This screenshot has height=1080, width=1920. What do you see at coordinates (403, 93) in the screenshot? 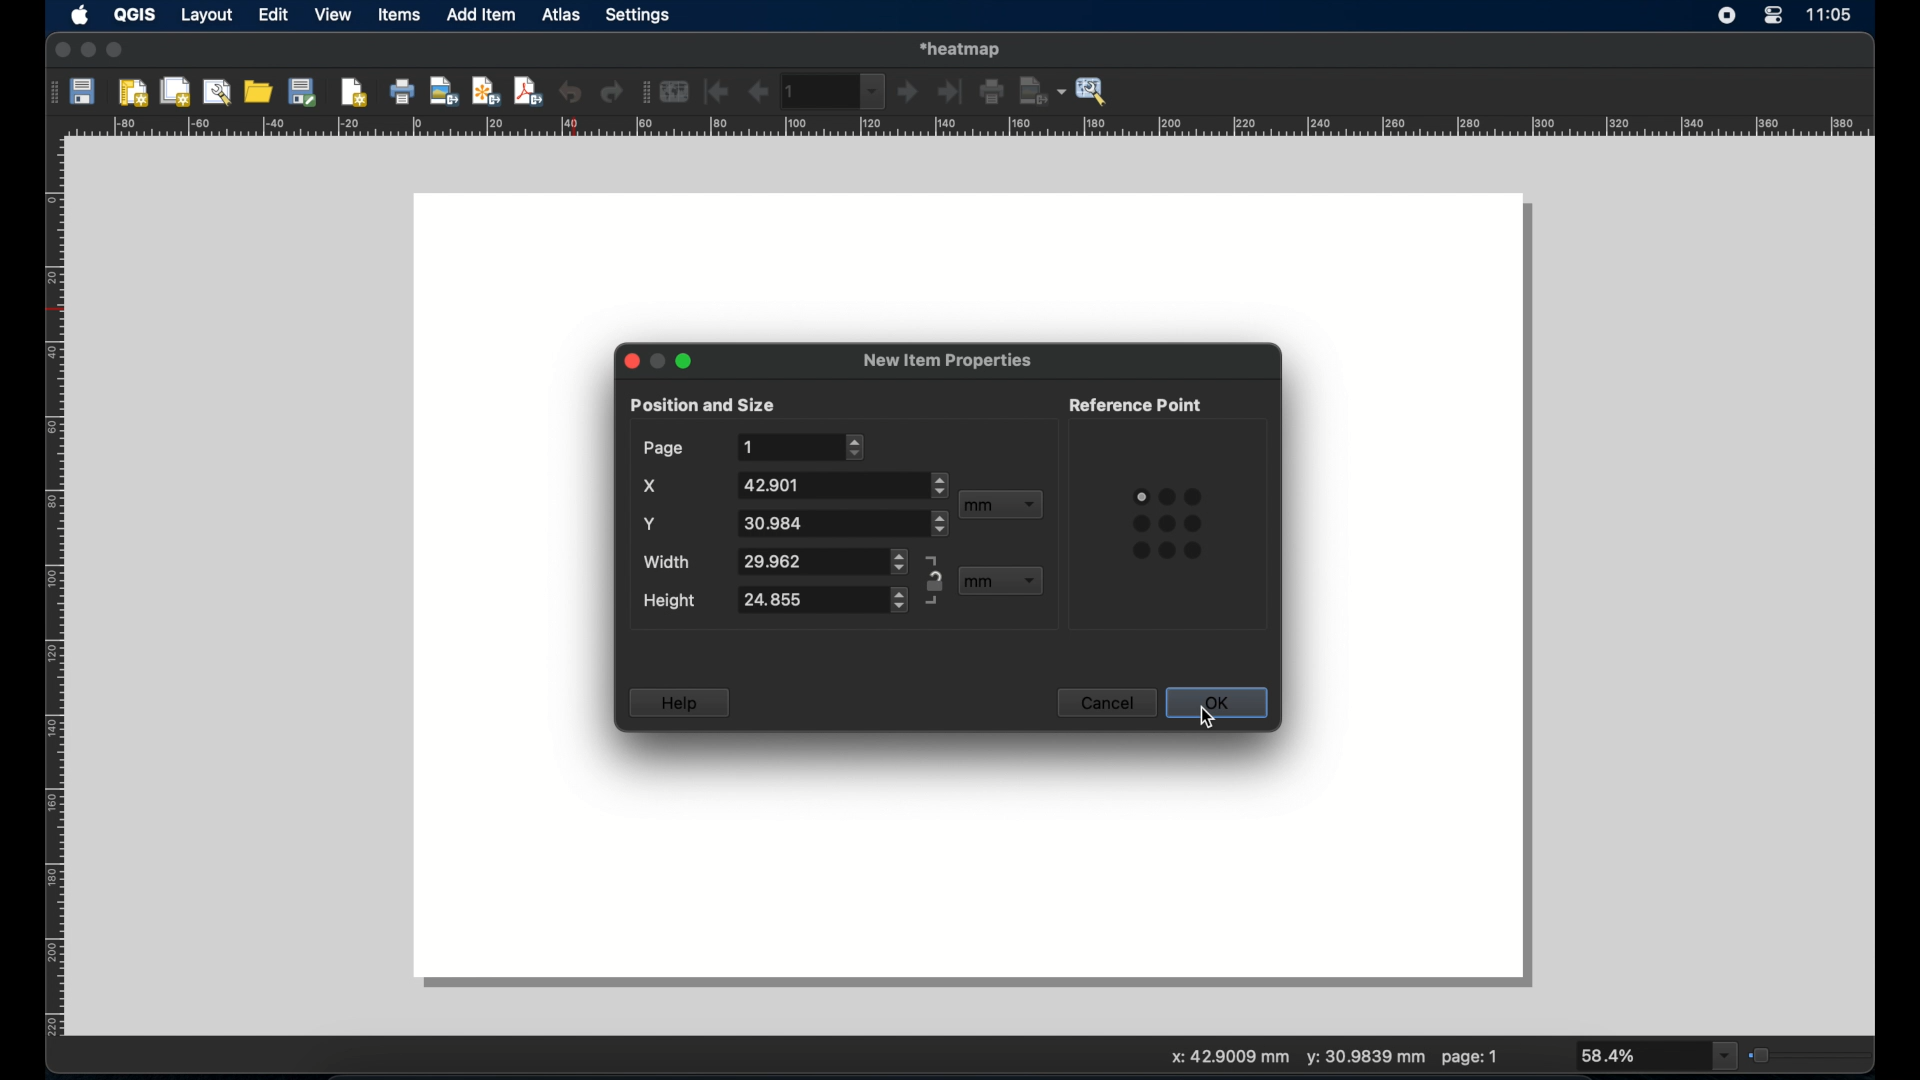
I see `print layout` at bounding box center [403, 93].